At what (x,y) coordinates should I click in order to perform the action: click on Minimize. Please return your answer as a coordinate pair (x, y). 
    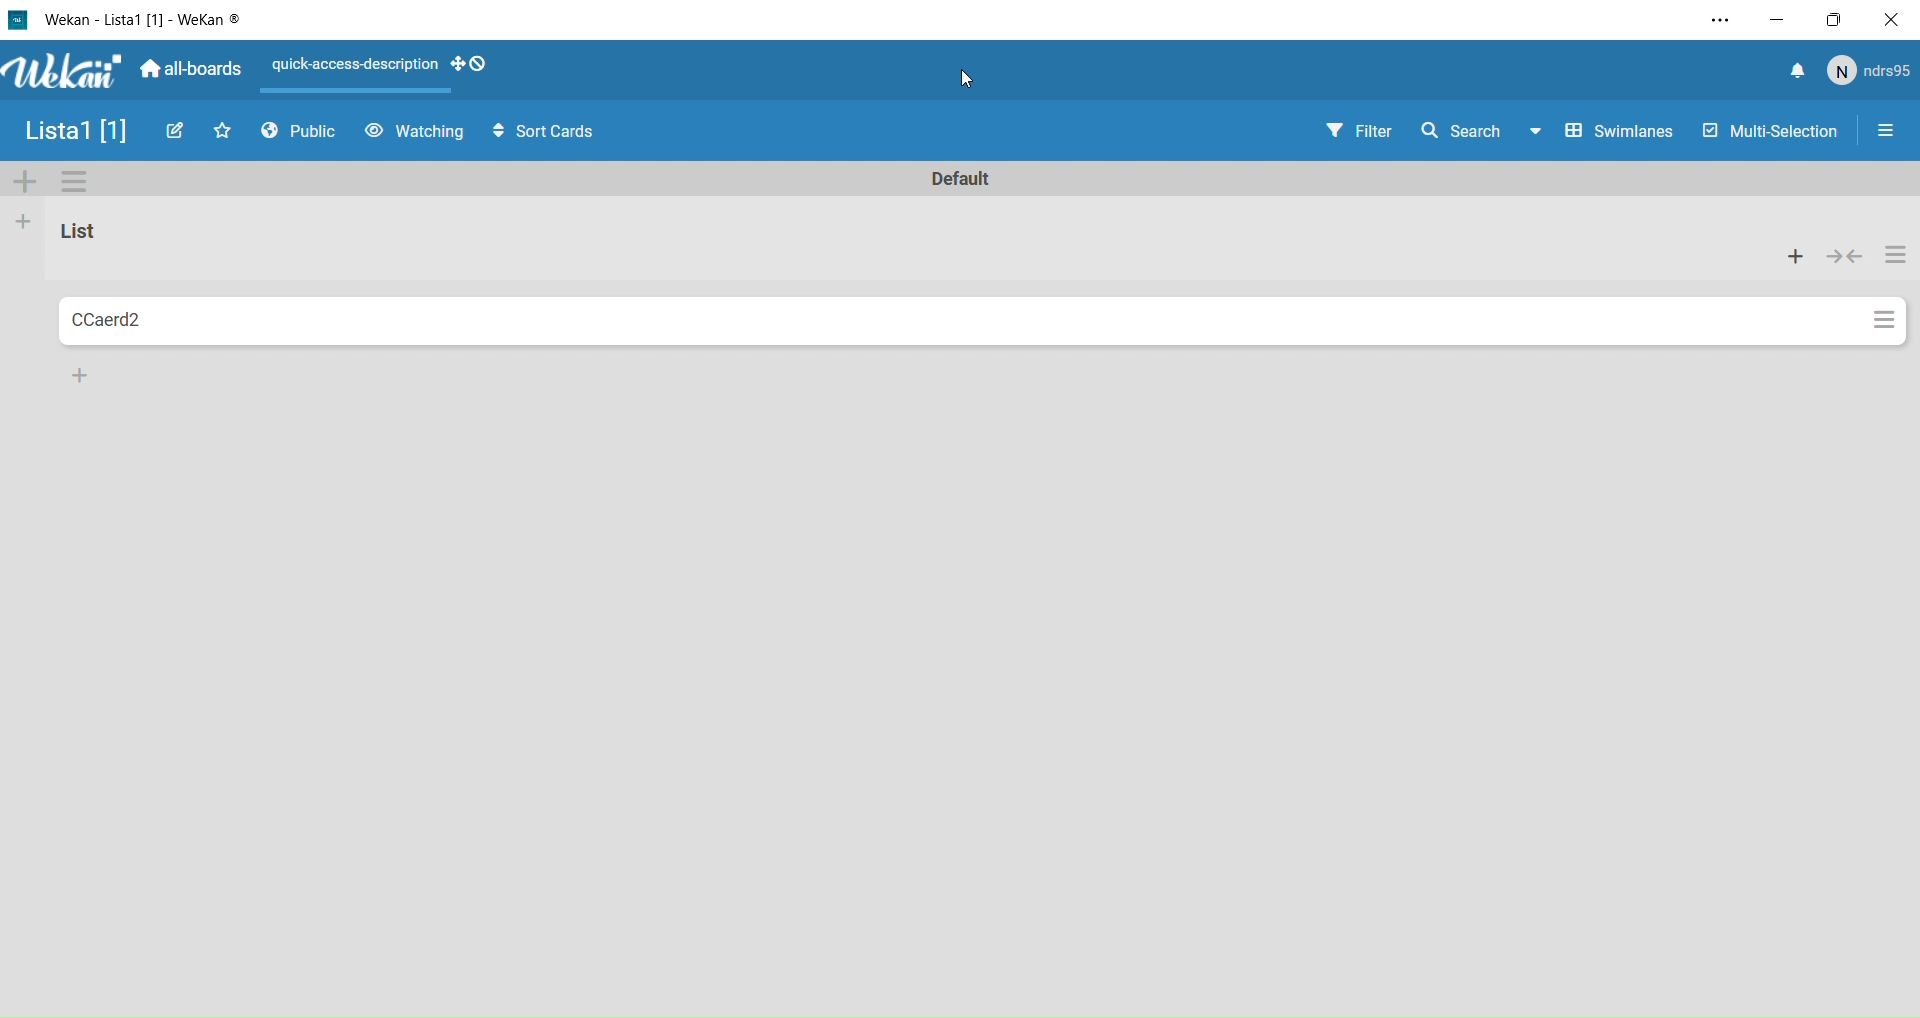
    Looking at the image, I should click on (1784, 20).